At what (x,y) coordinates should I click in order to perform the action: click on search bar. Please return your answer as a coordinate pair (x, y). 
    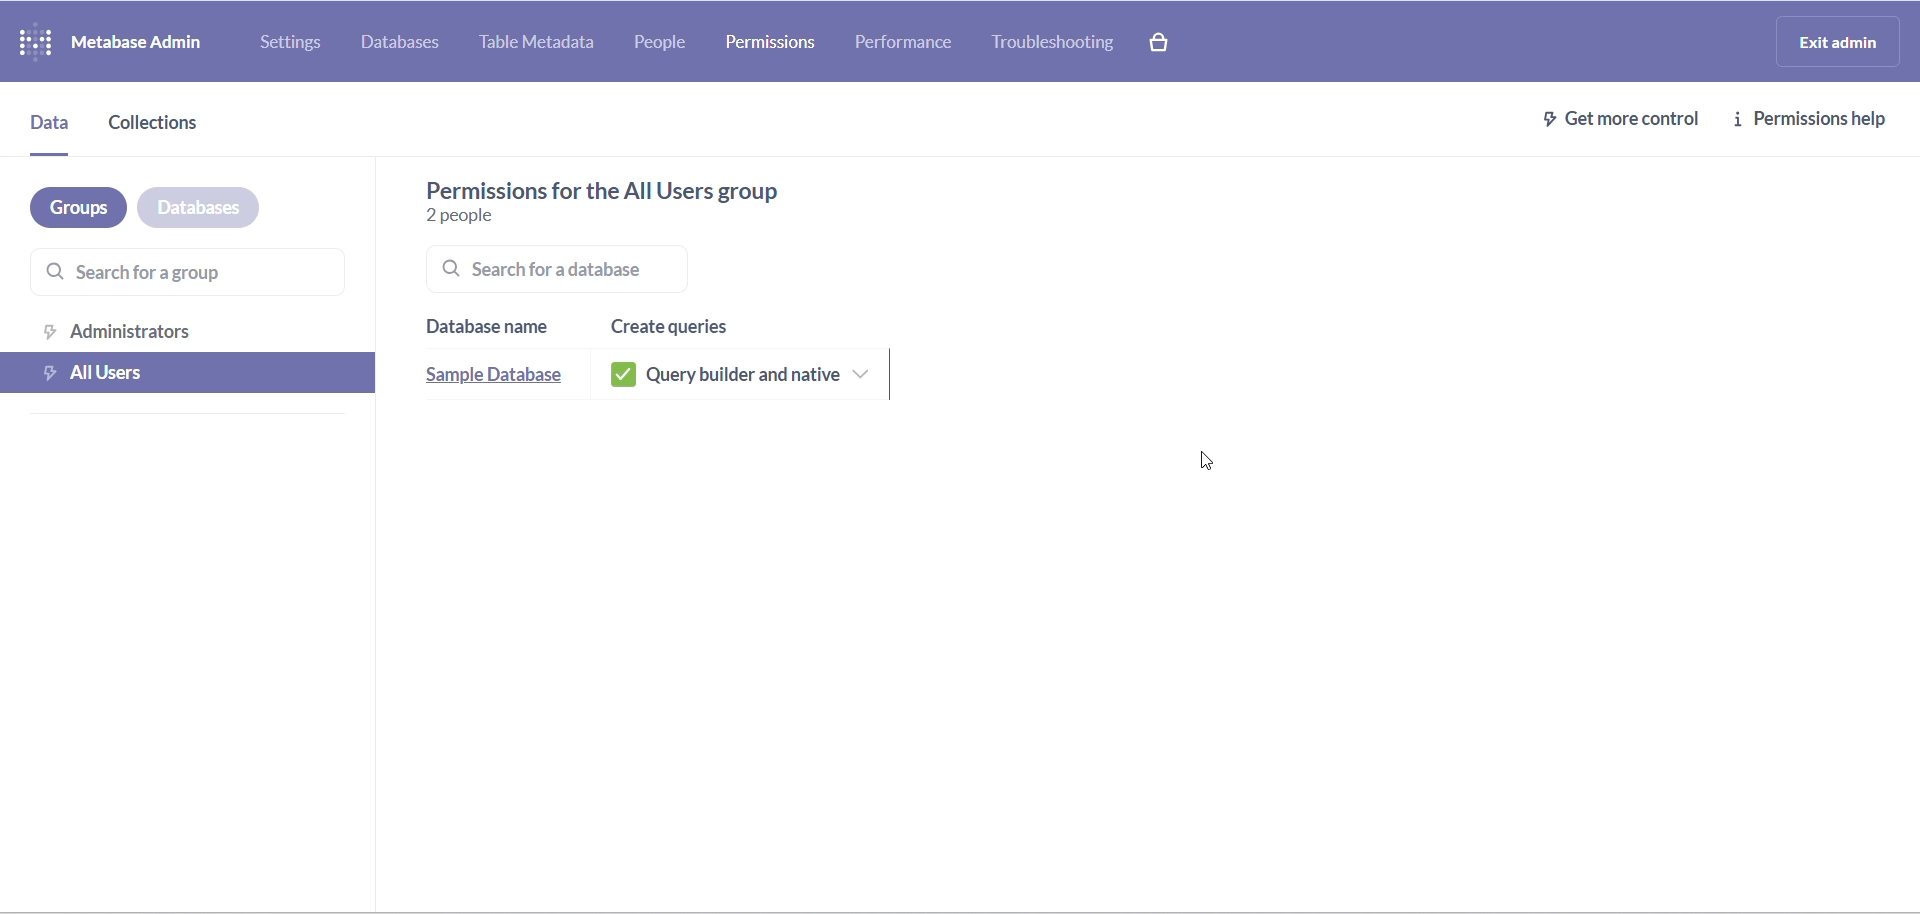
    Looking at the image, I should click on (607, 268).